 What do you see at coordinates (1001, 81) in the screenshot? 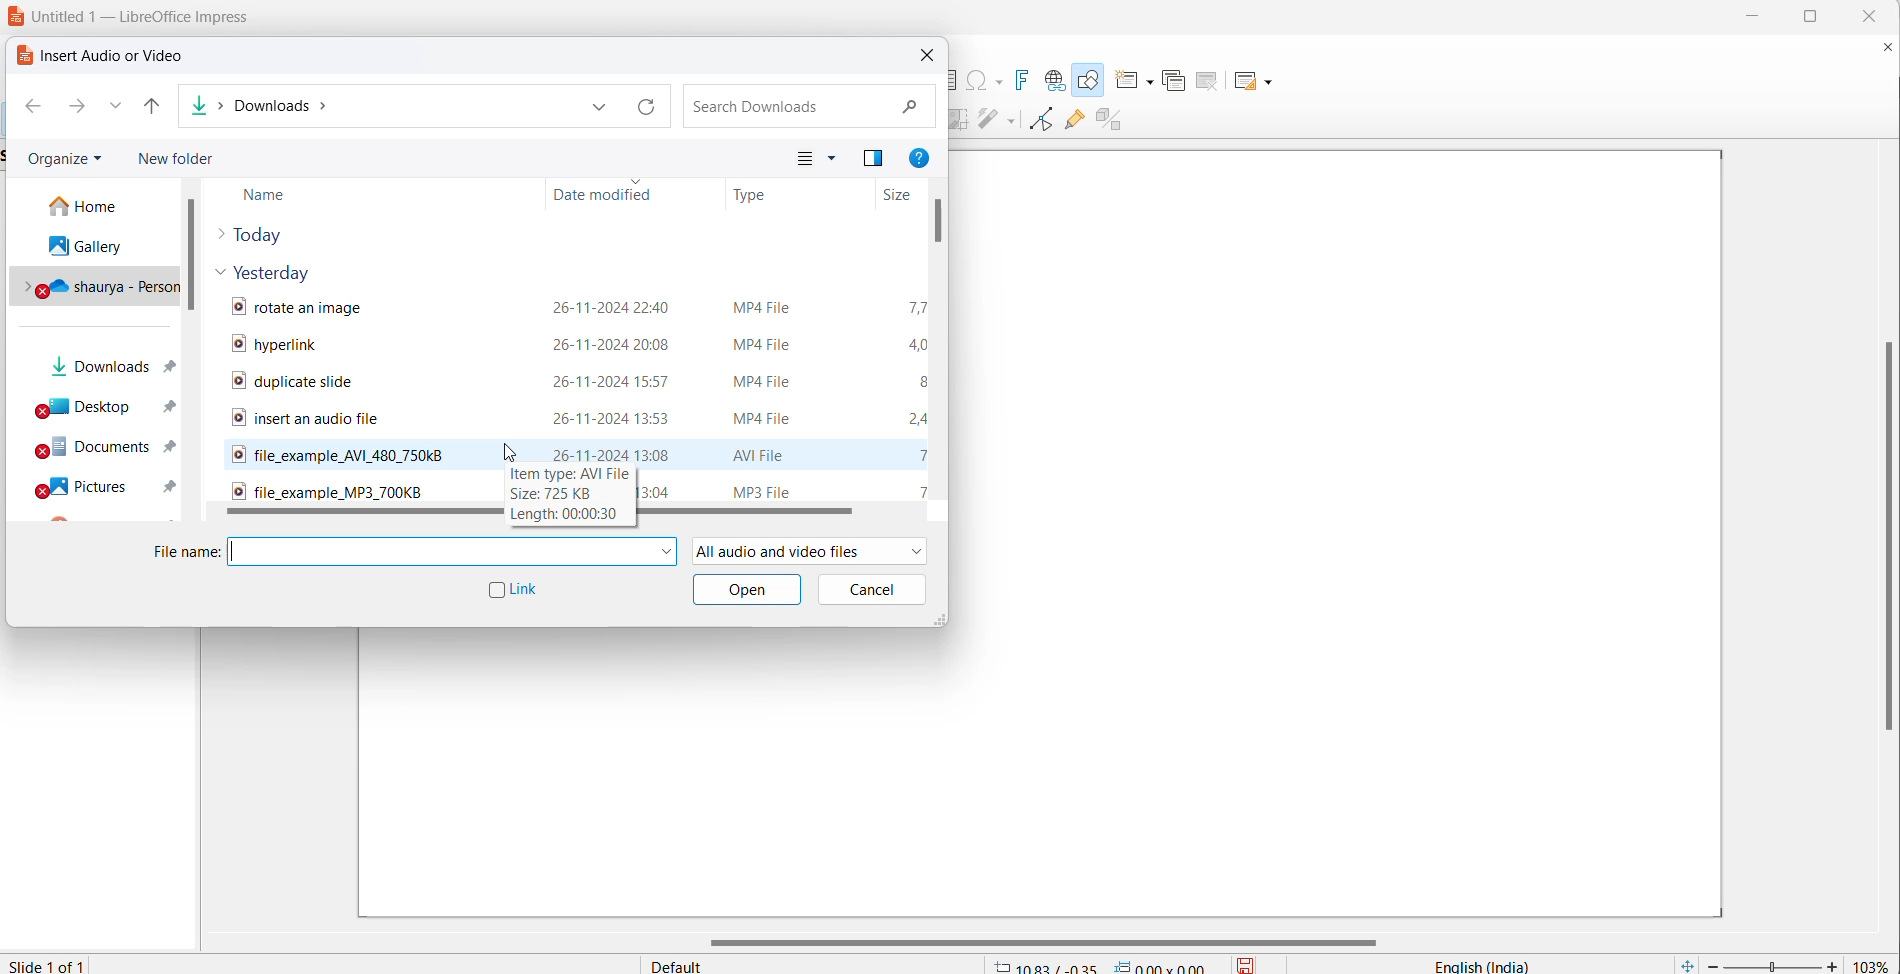
I see `special character options` at bounding box center [1001, 81].